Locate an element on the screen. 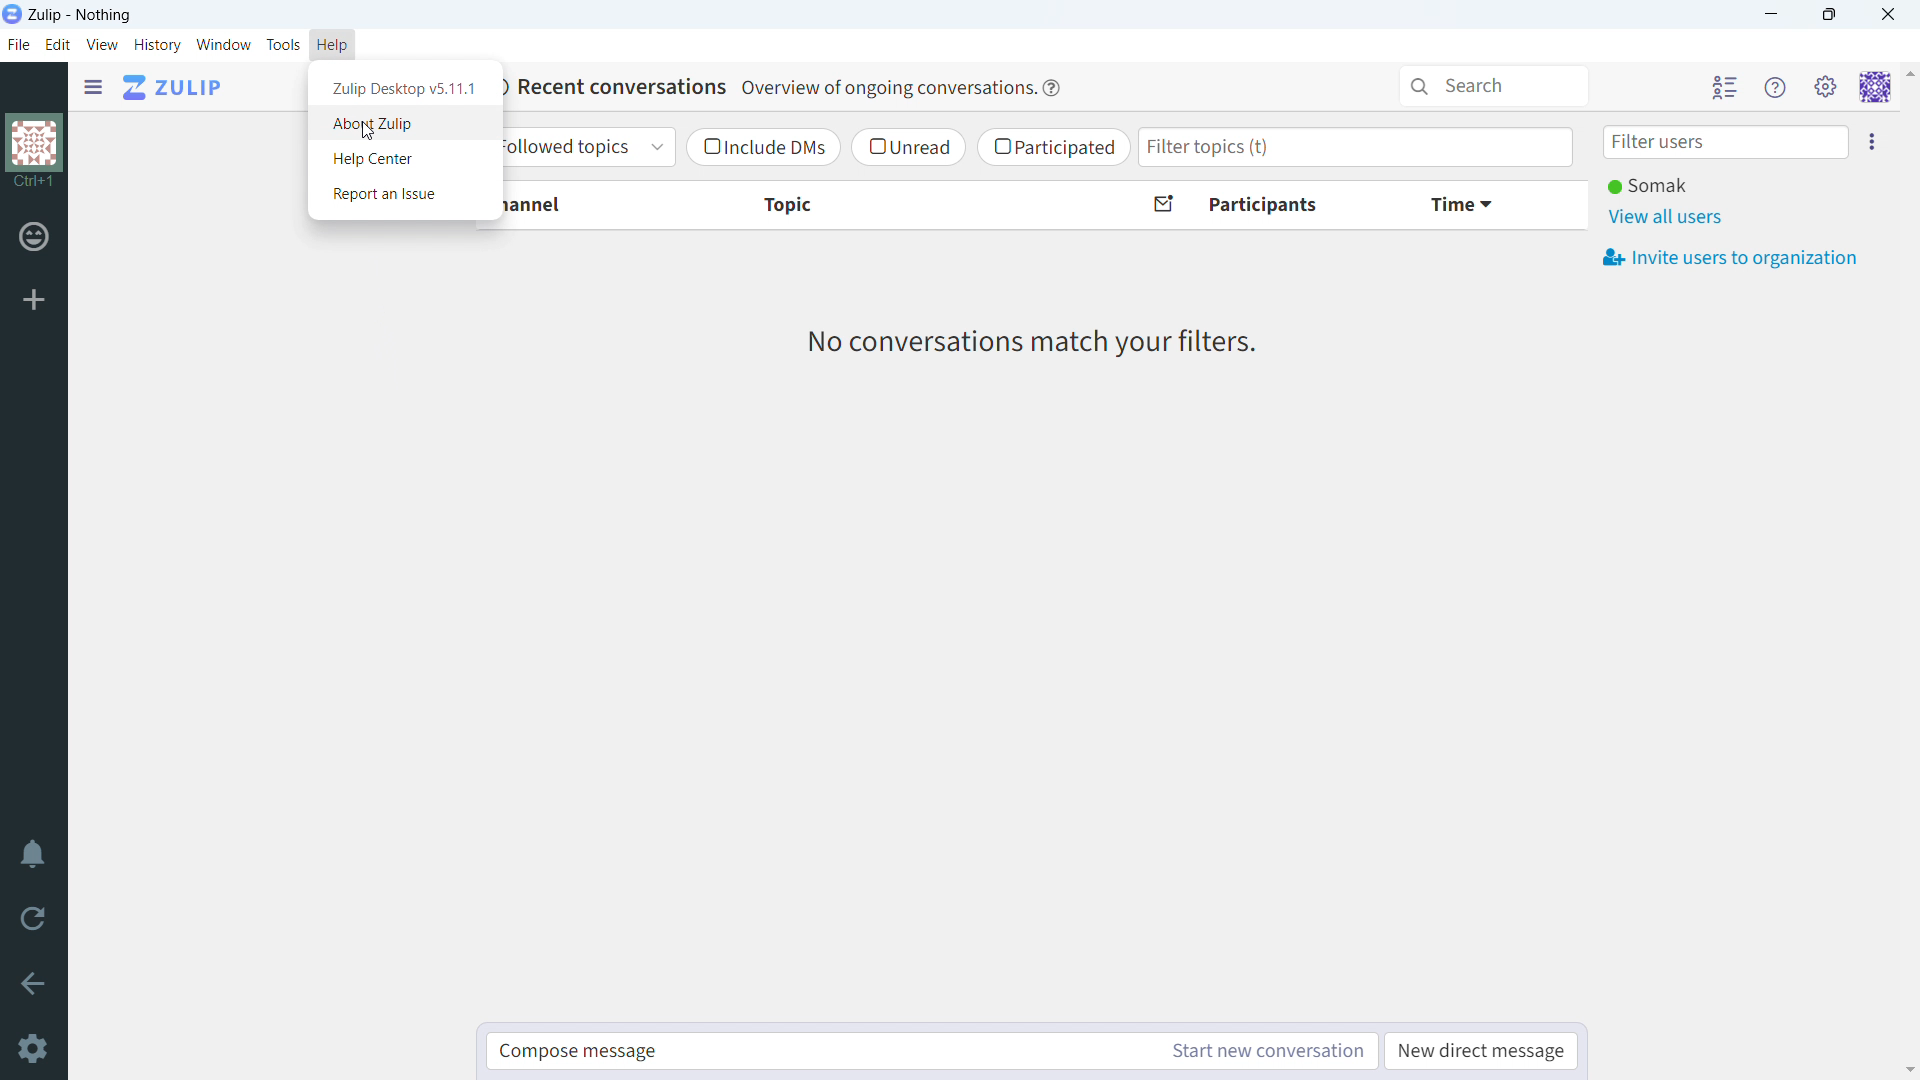  window is located at coordinates (225, 44).